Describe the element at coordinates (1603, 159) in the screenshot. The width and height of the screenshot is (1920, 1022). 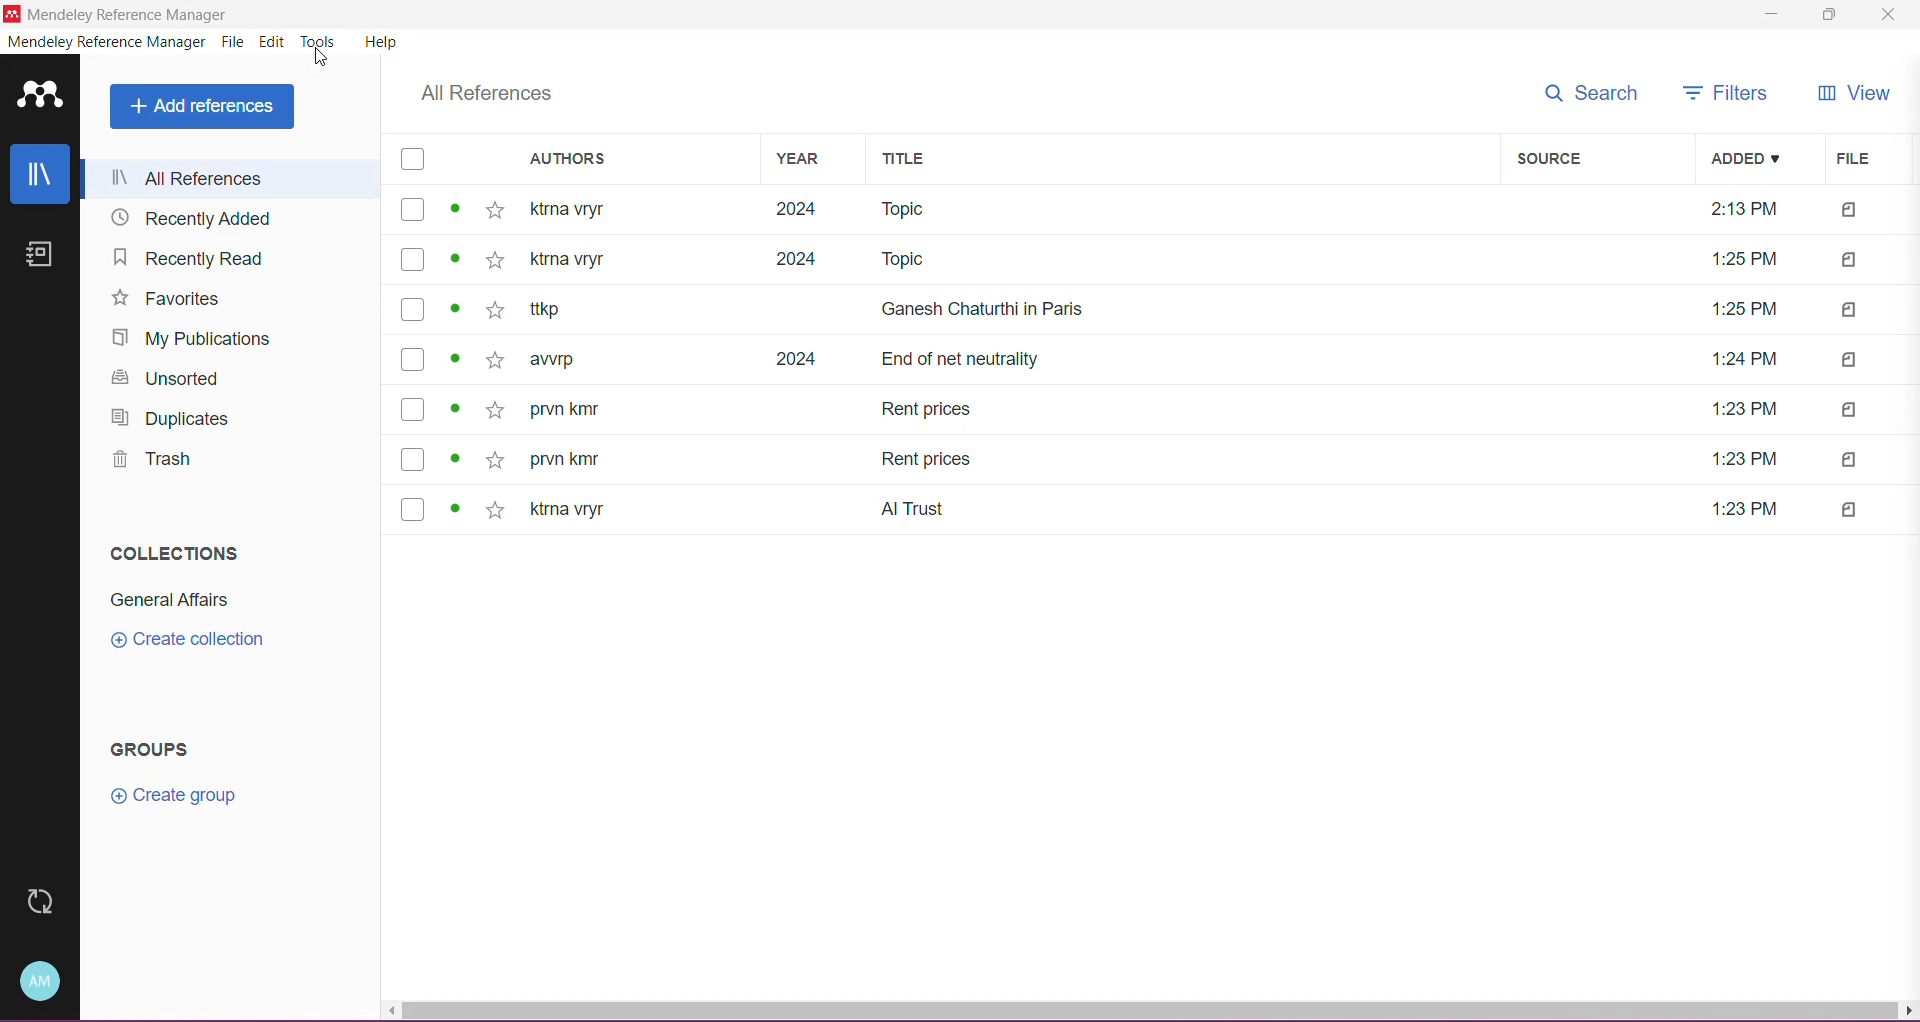
I see `Source` at that location.